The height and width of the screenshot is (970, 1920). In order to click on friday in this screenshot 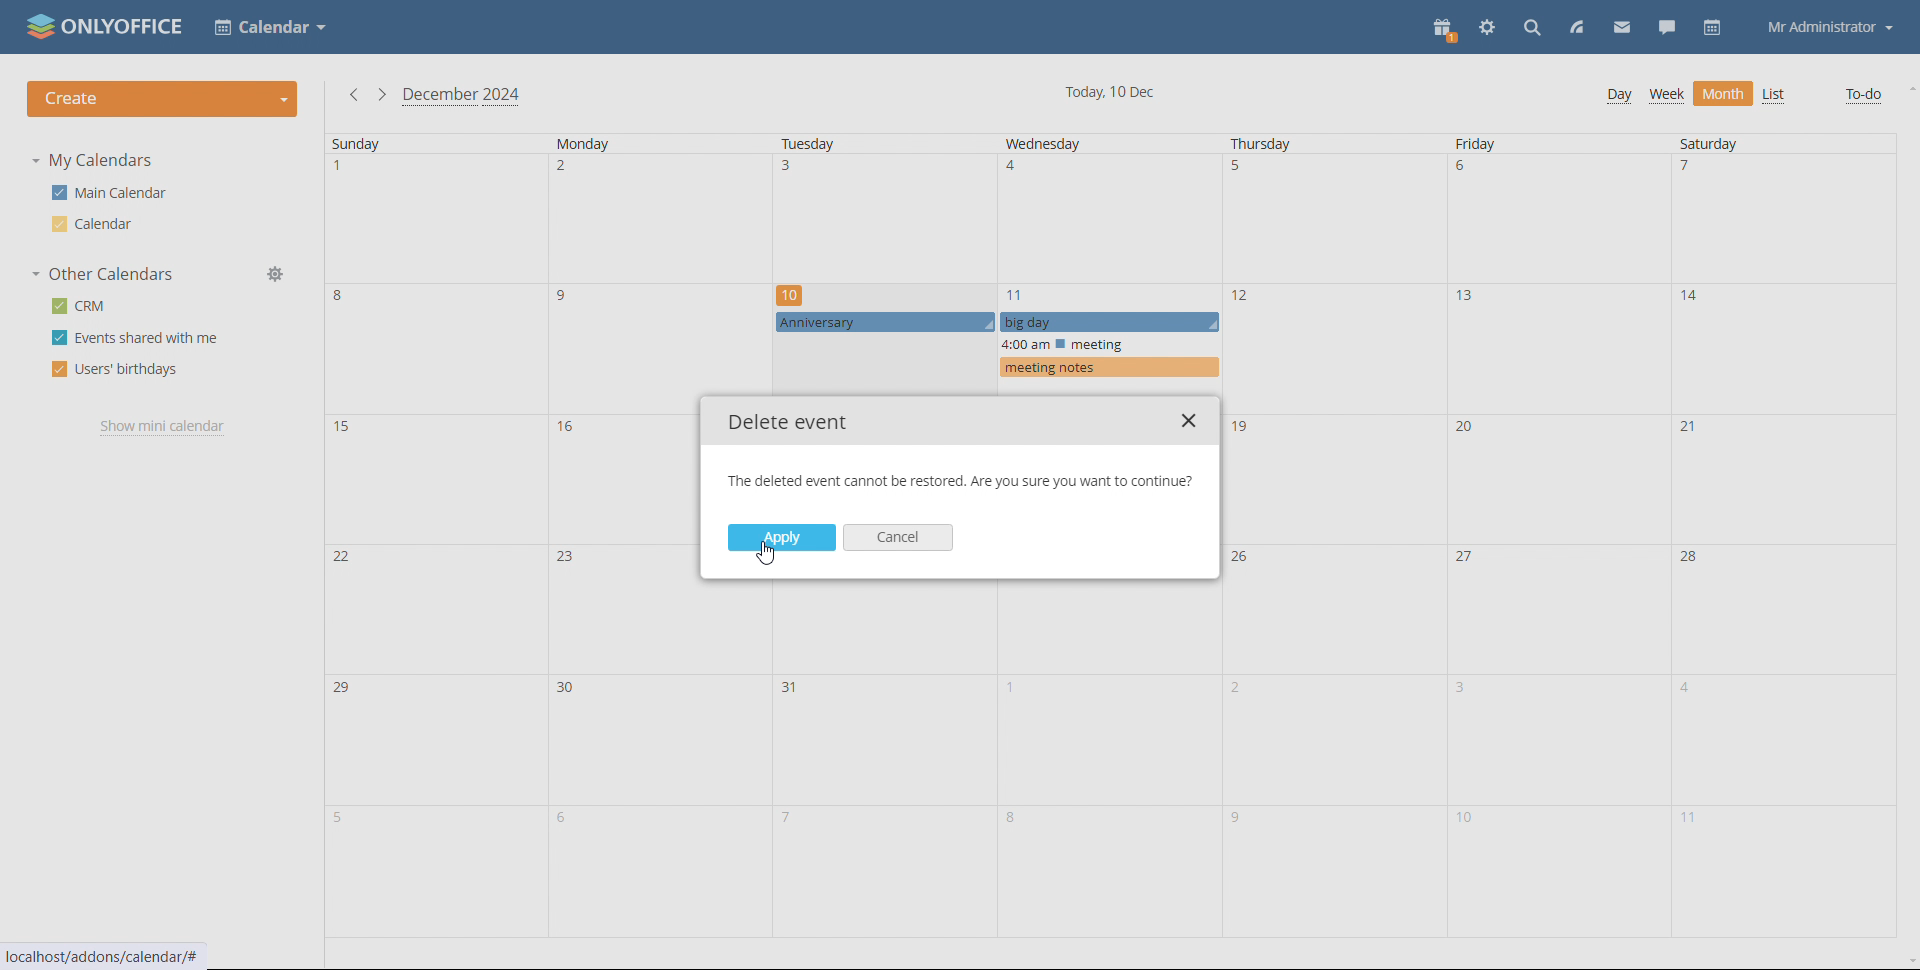, I will do `click(1558, 537)`.